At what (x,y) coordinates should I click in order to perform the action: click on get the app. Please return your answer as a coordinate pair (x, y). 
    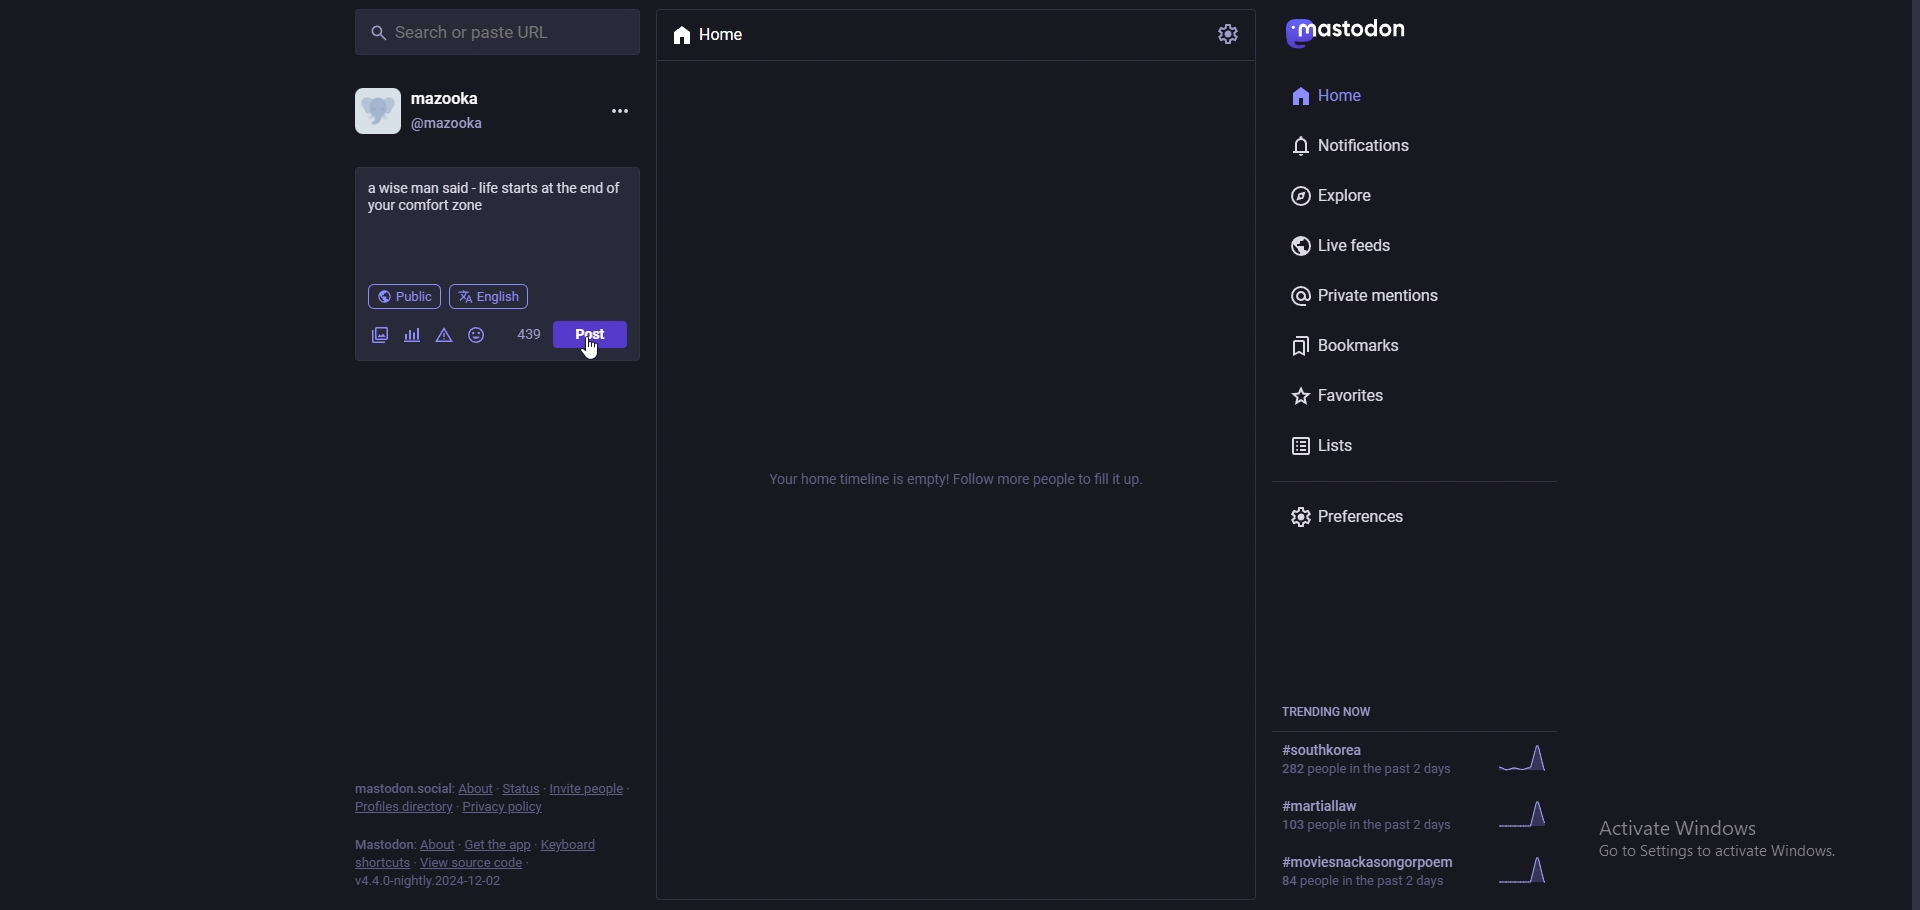
    Looking at the image, I should click on (498, 845).